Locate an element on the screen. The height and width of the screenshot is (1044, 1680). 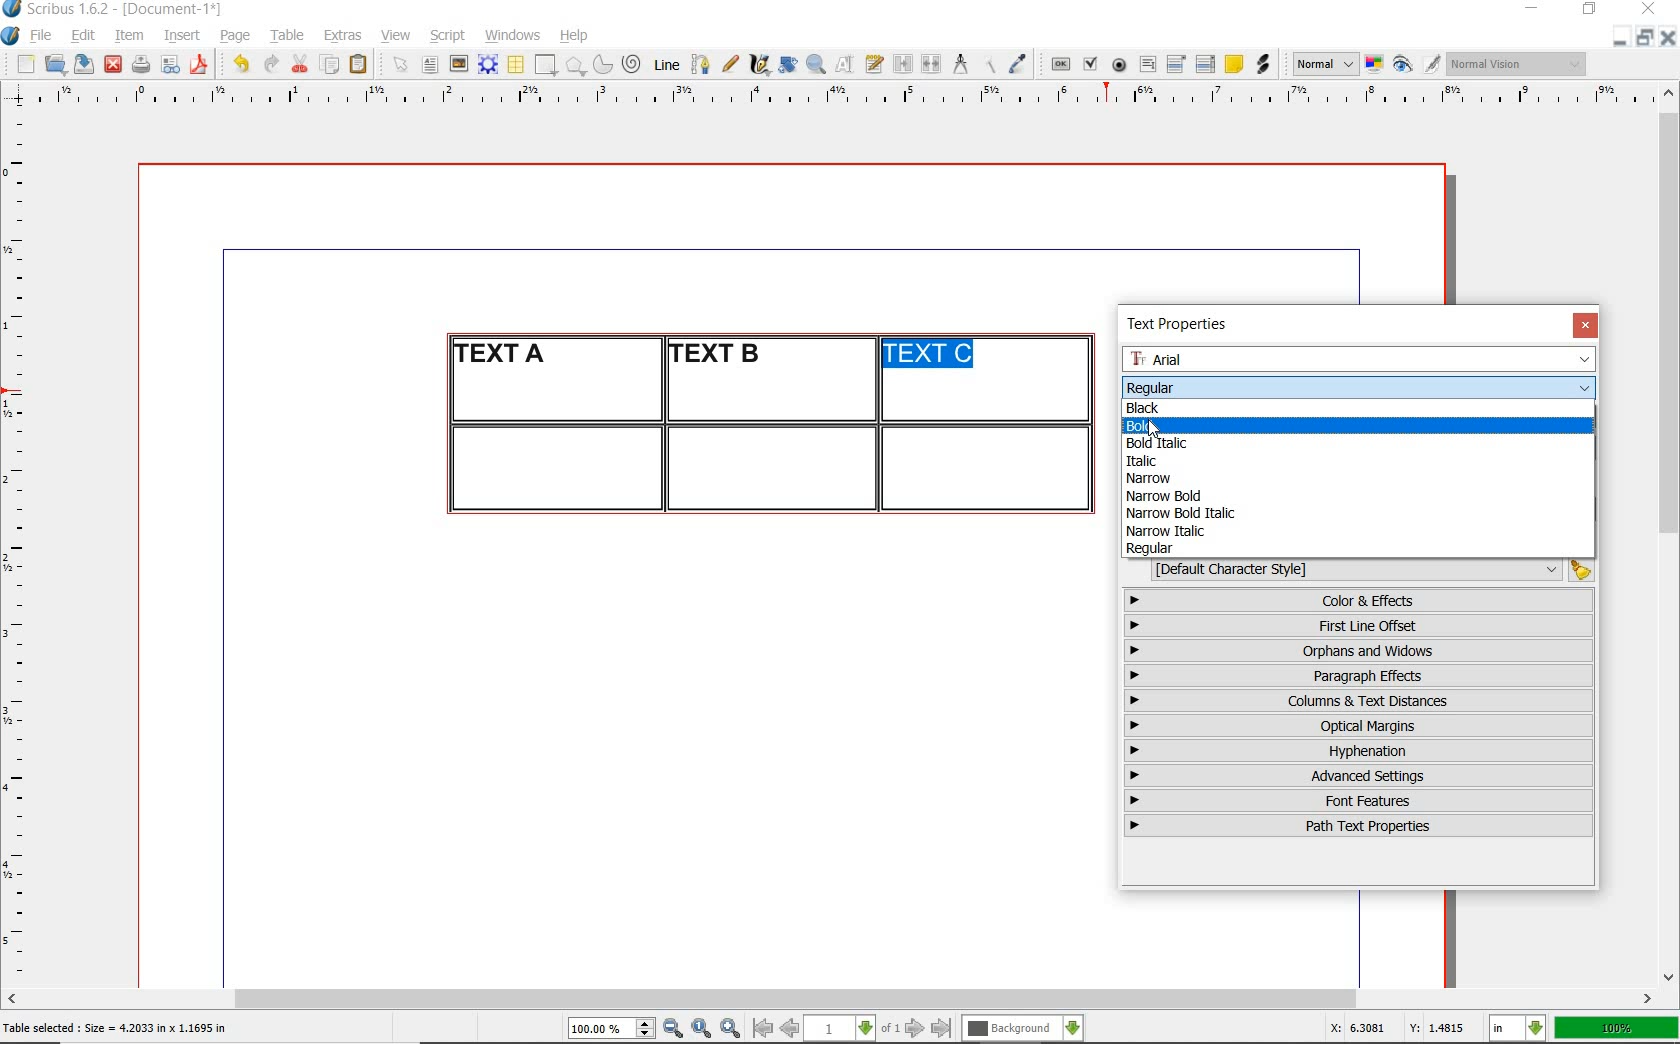
close is located at coordinates (1652, 8).